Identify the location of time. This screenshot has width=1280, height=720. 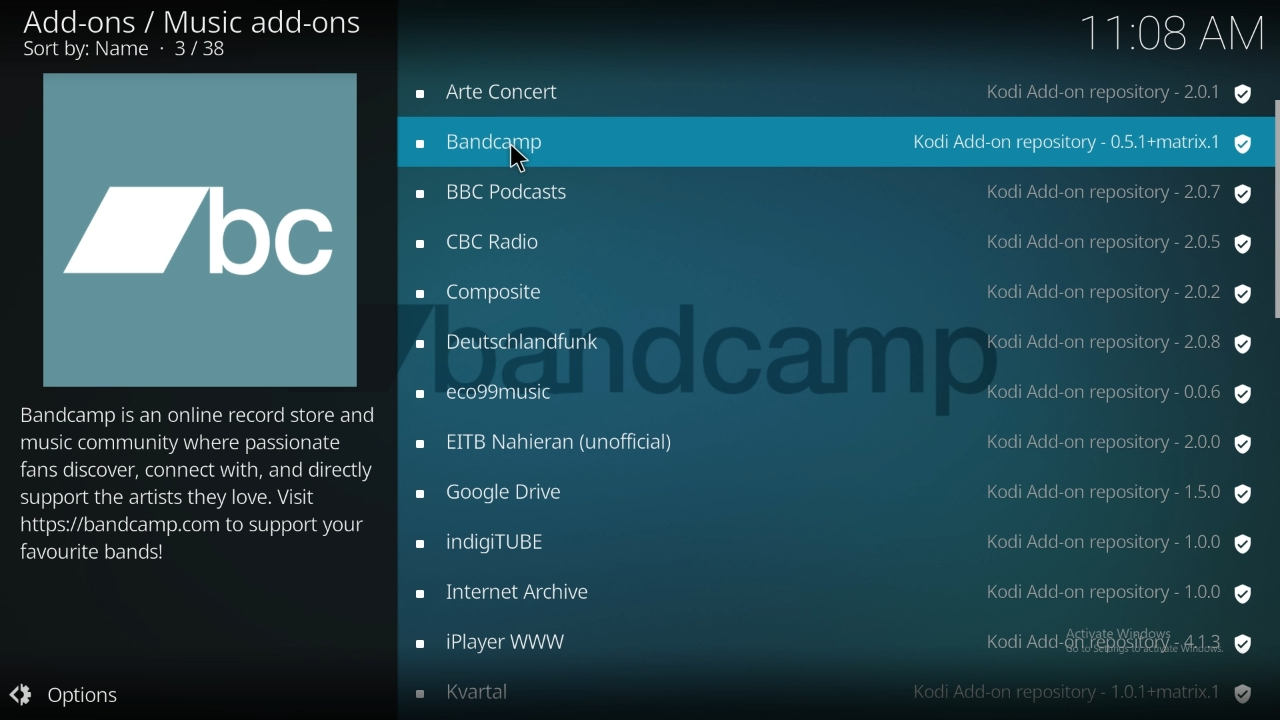
(1171, 37).